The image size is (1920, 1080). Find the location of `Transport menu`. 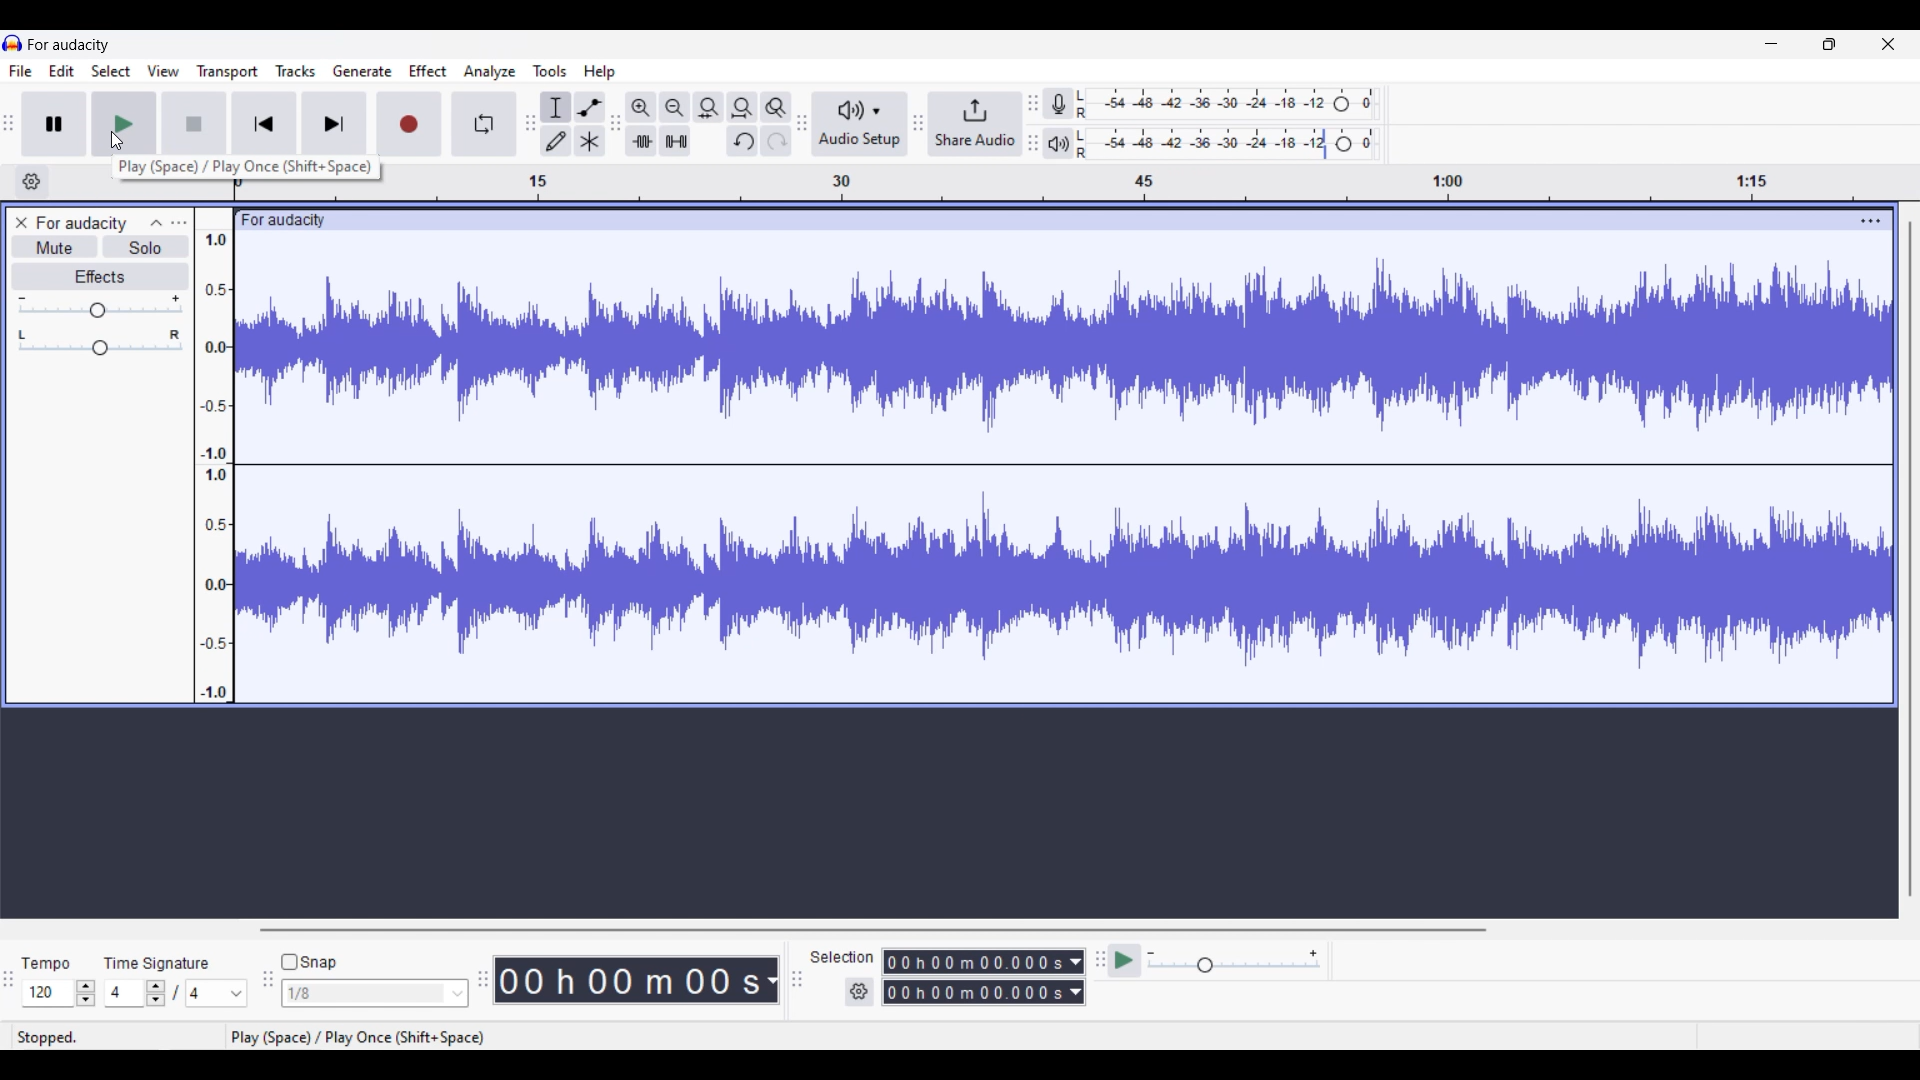

Transport menu is located at coordinates (227, 72).